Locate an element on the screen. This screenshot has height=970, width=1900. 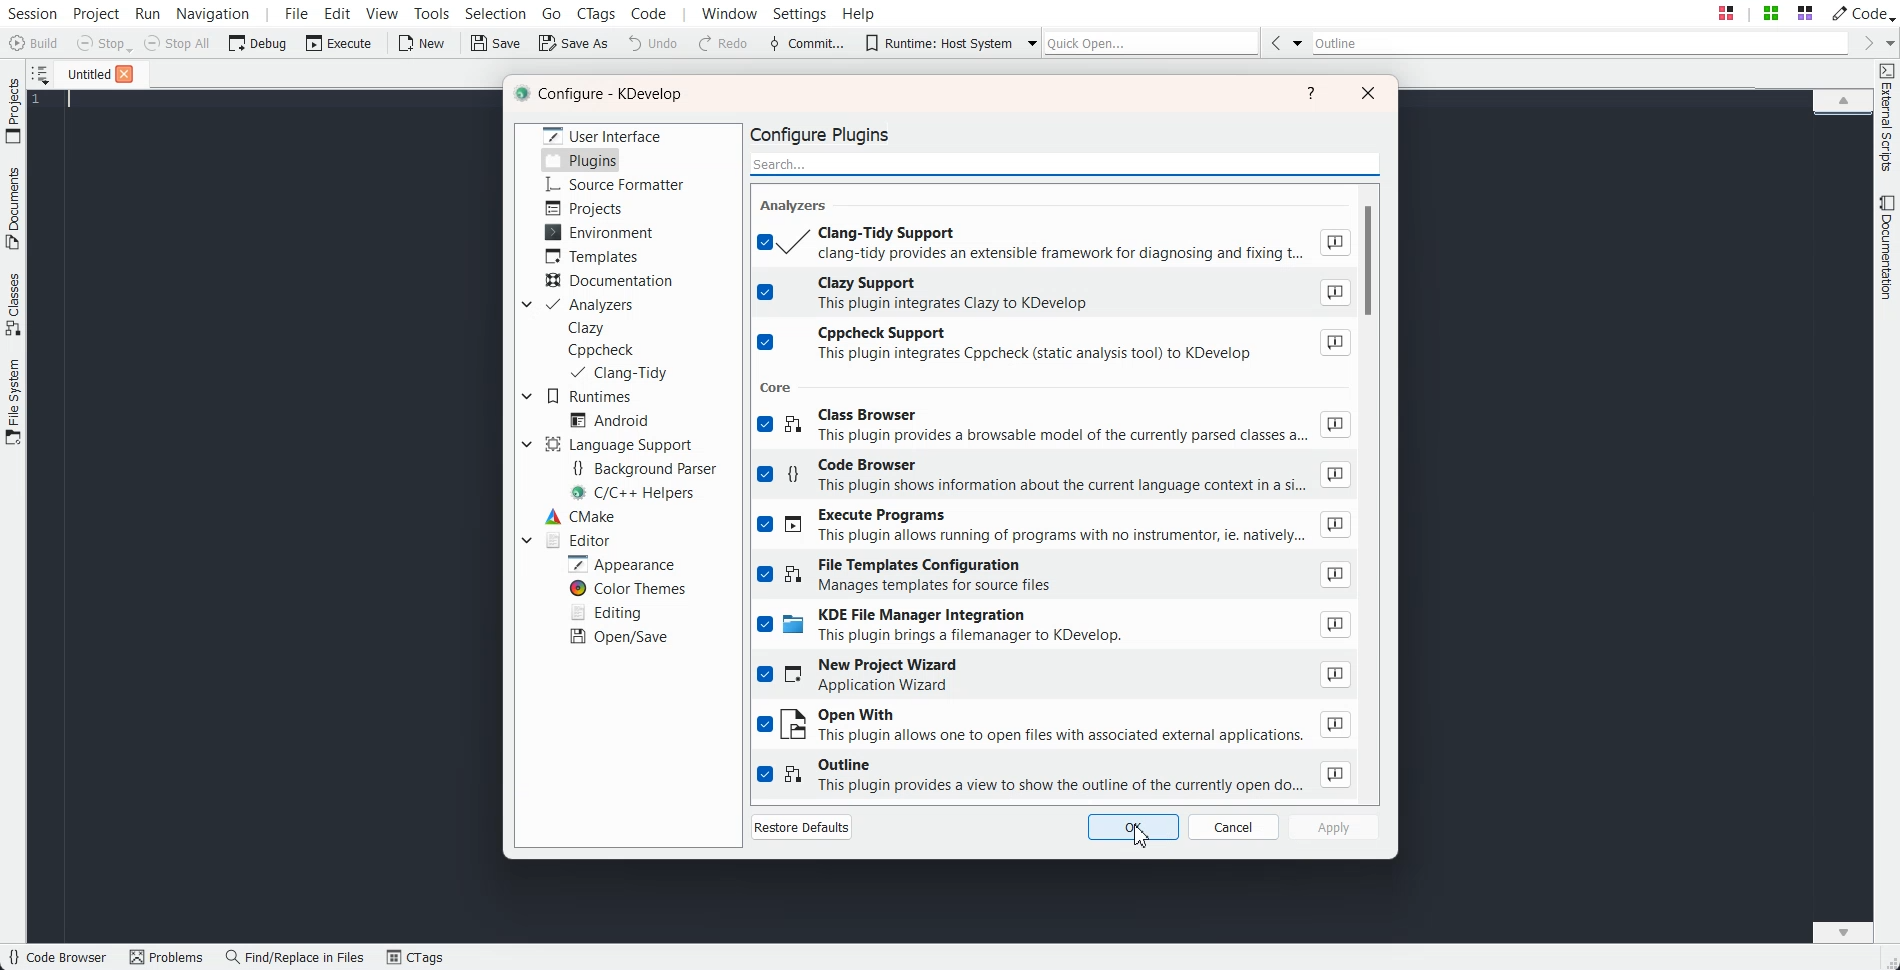
Go forward is located at coordinates (1865, 43).